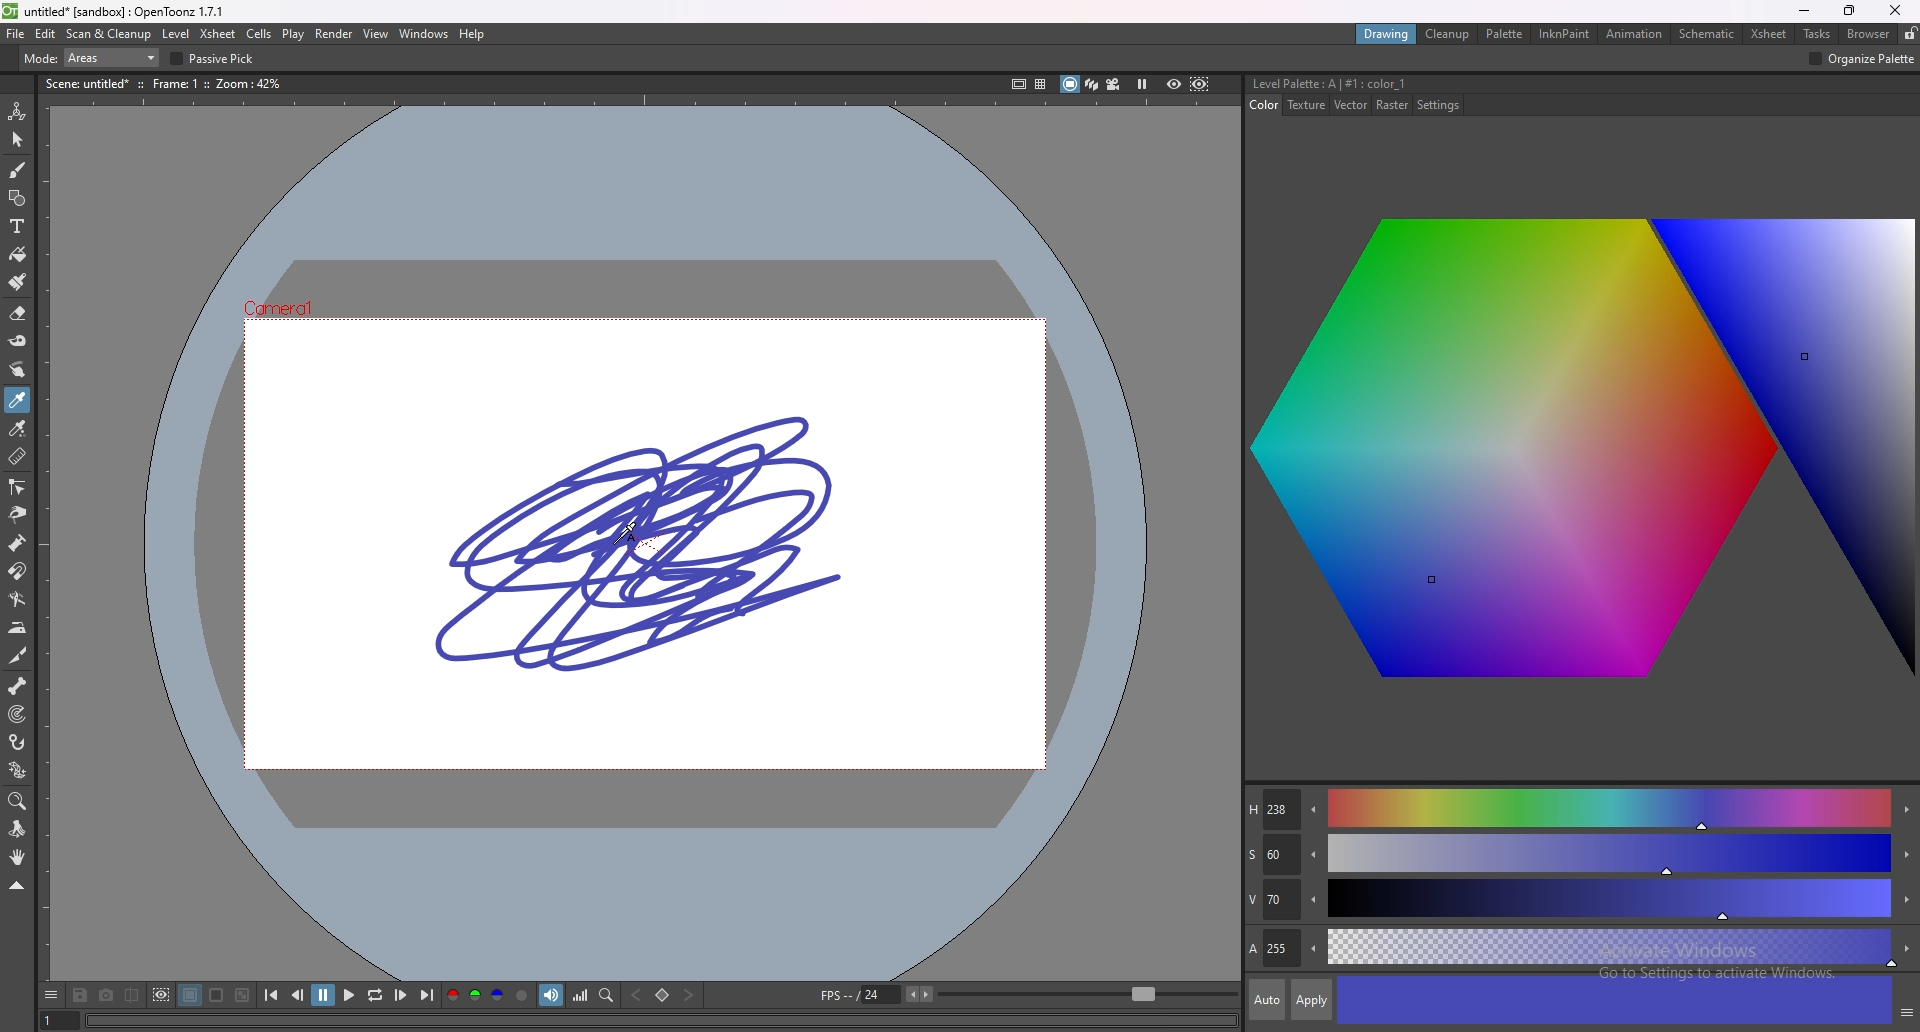 This screenshot has height=1032, width=1920. What do you see at coordinates (1521, 57) in the screenshot?
I see `cap` at bounding box center [1521, 57].